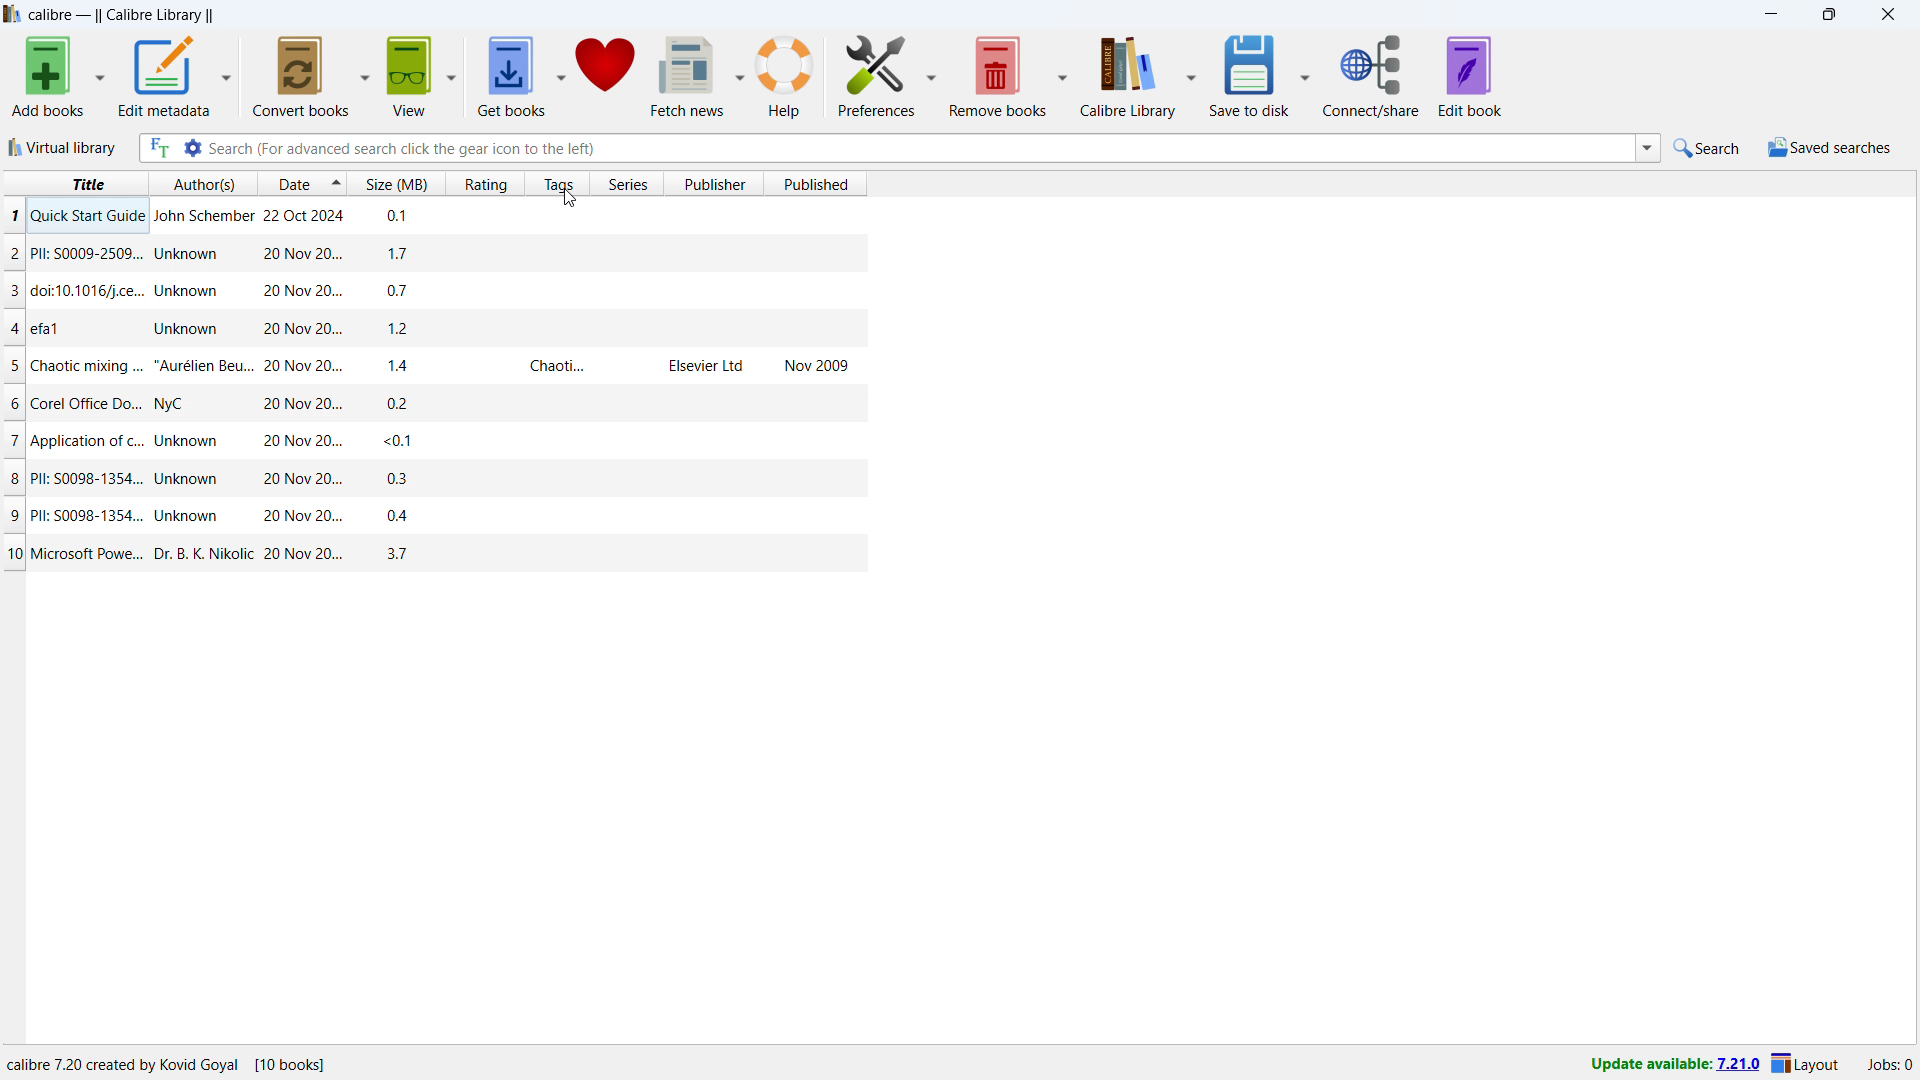  What do you see at coordinates (172, 1064) in the screenshot?
I see `software program information` at bounding box center [172, 1064].